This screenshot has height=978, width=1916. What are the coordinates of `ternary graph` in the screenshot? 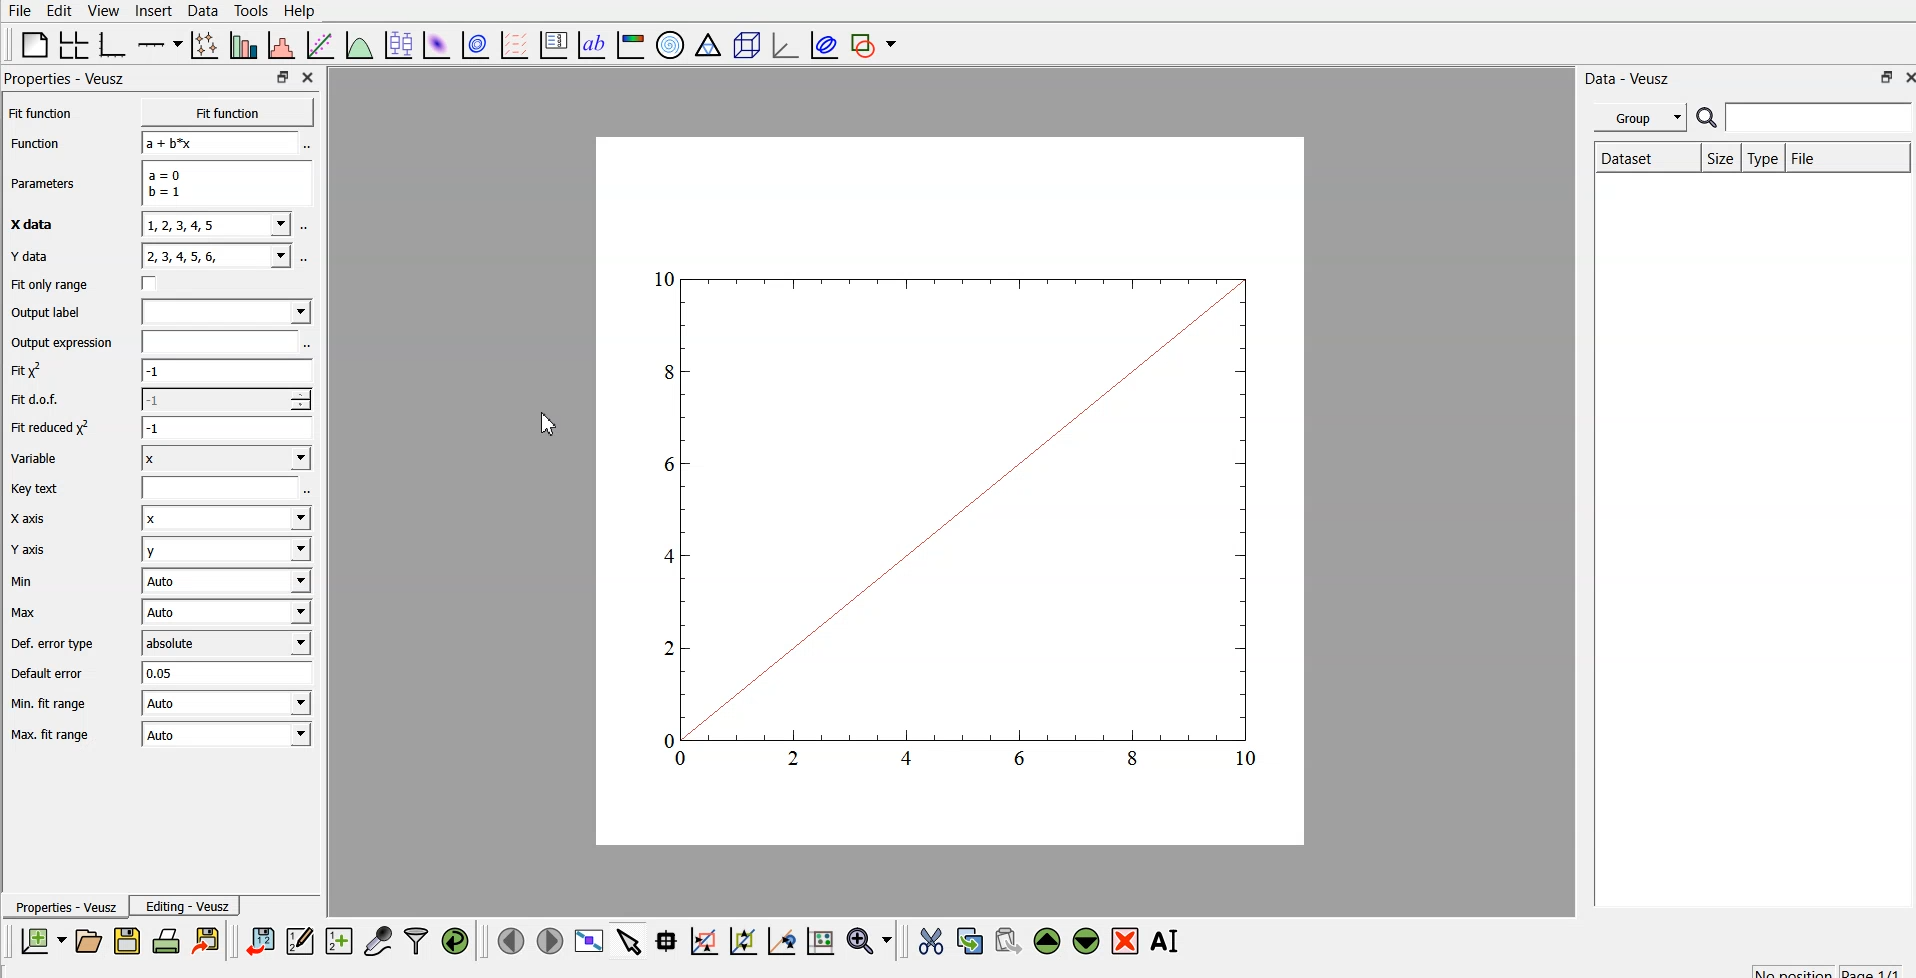 It's located at (708, 47).